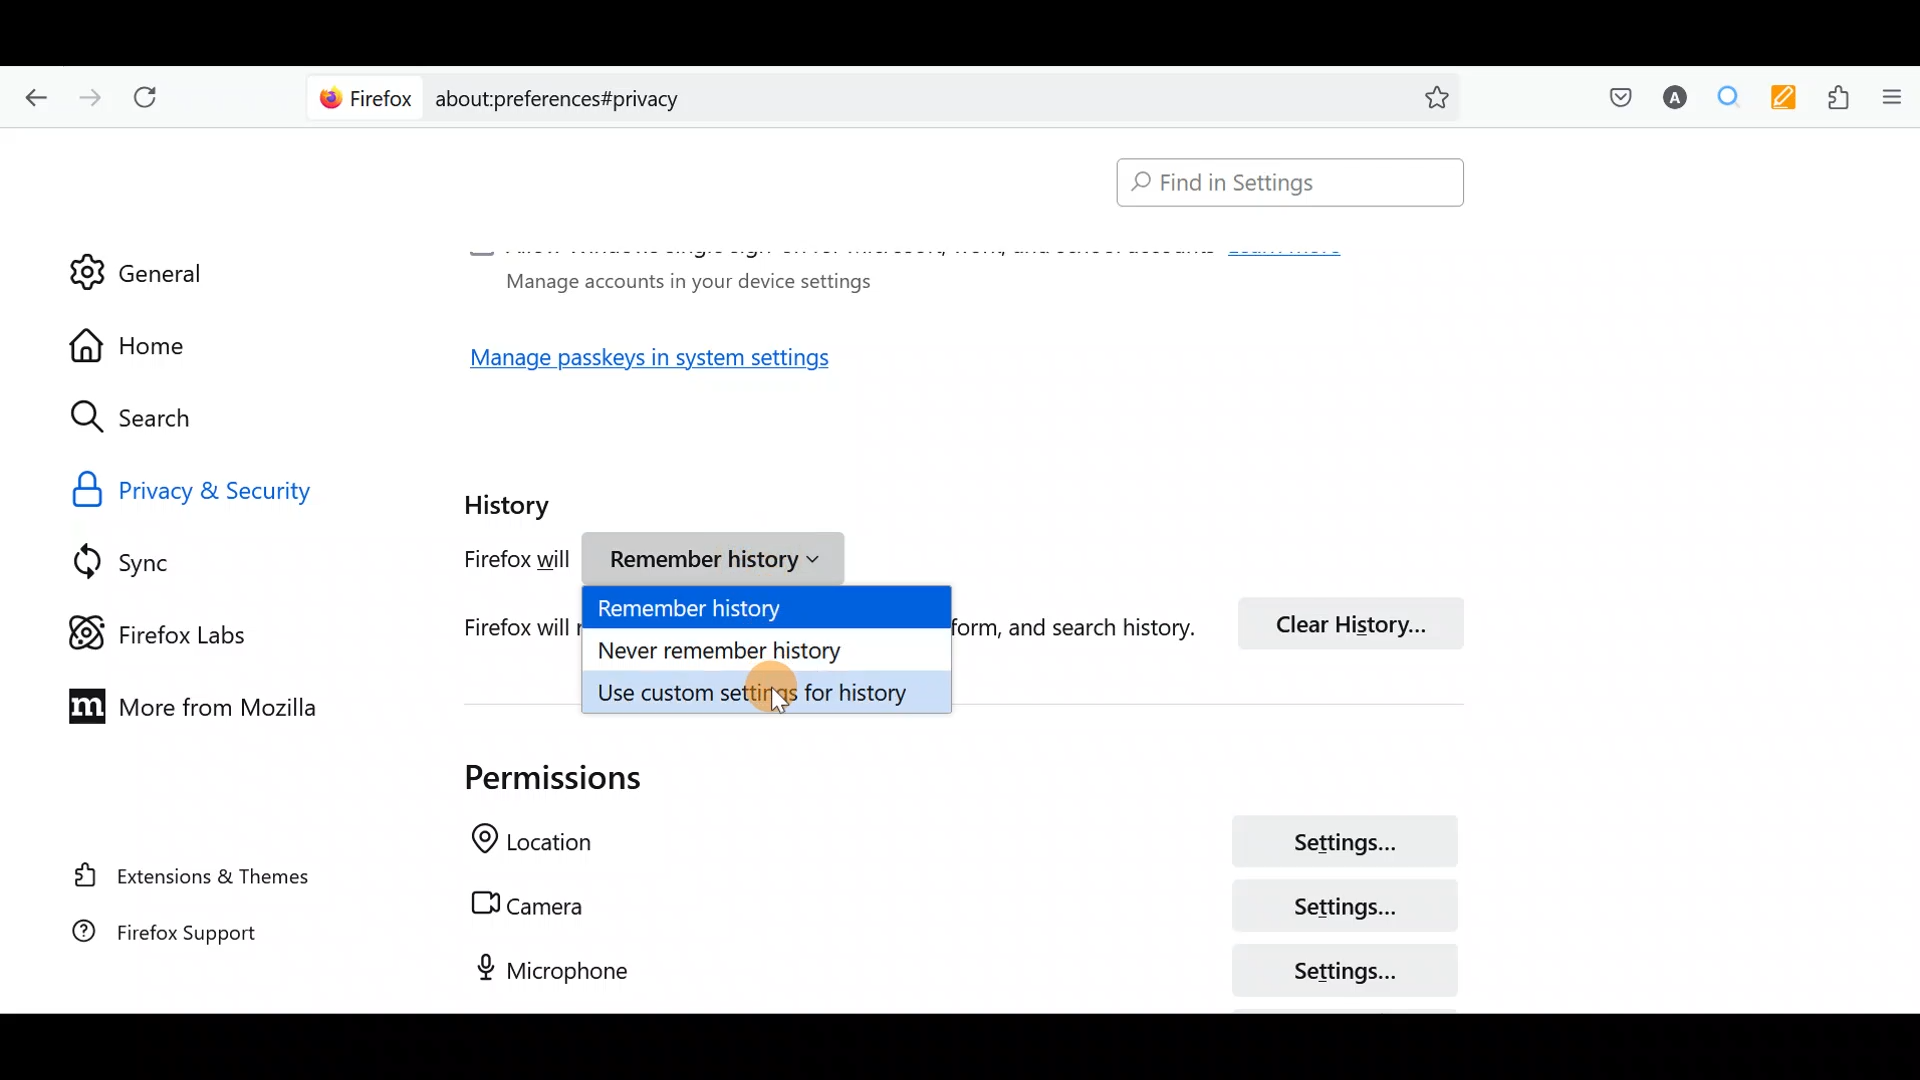 This screenshot has width=1920, height=1080. What do you see at coordinates (148, 345) in the screenshot?
I see `Home` at bounding box center [148, 345].